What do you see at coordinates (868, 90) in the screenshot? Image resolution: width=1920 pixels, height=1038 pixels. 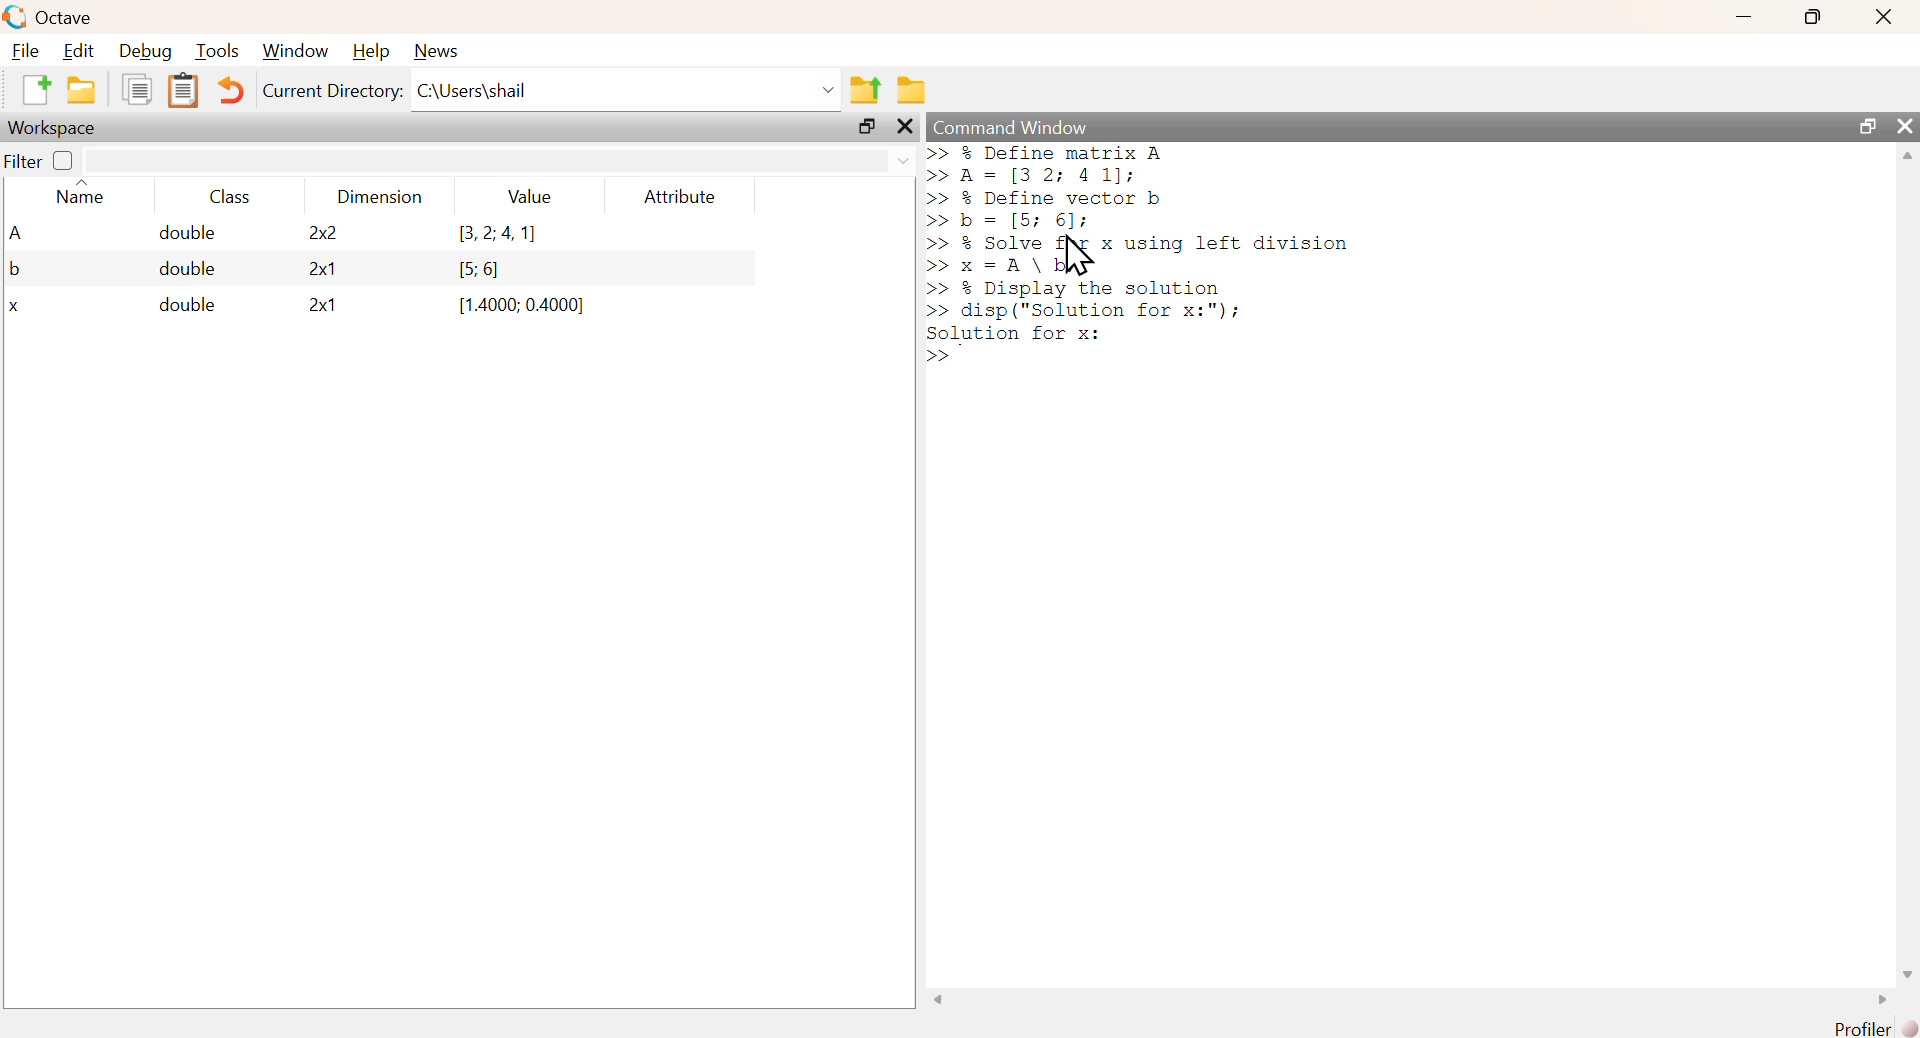 I see `one directory up` at bounding box center [868, 90].